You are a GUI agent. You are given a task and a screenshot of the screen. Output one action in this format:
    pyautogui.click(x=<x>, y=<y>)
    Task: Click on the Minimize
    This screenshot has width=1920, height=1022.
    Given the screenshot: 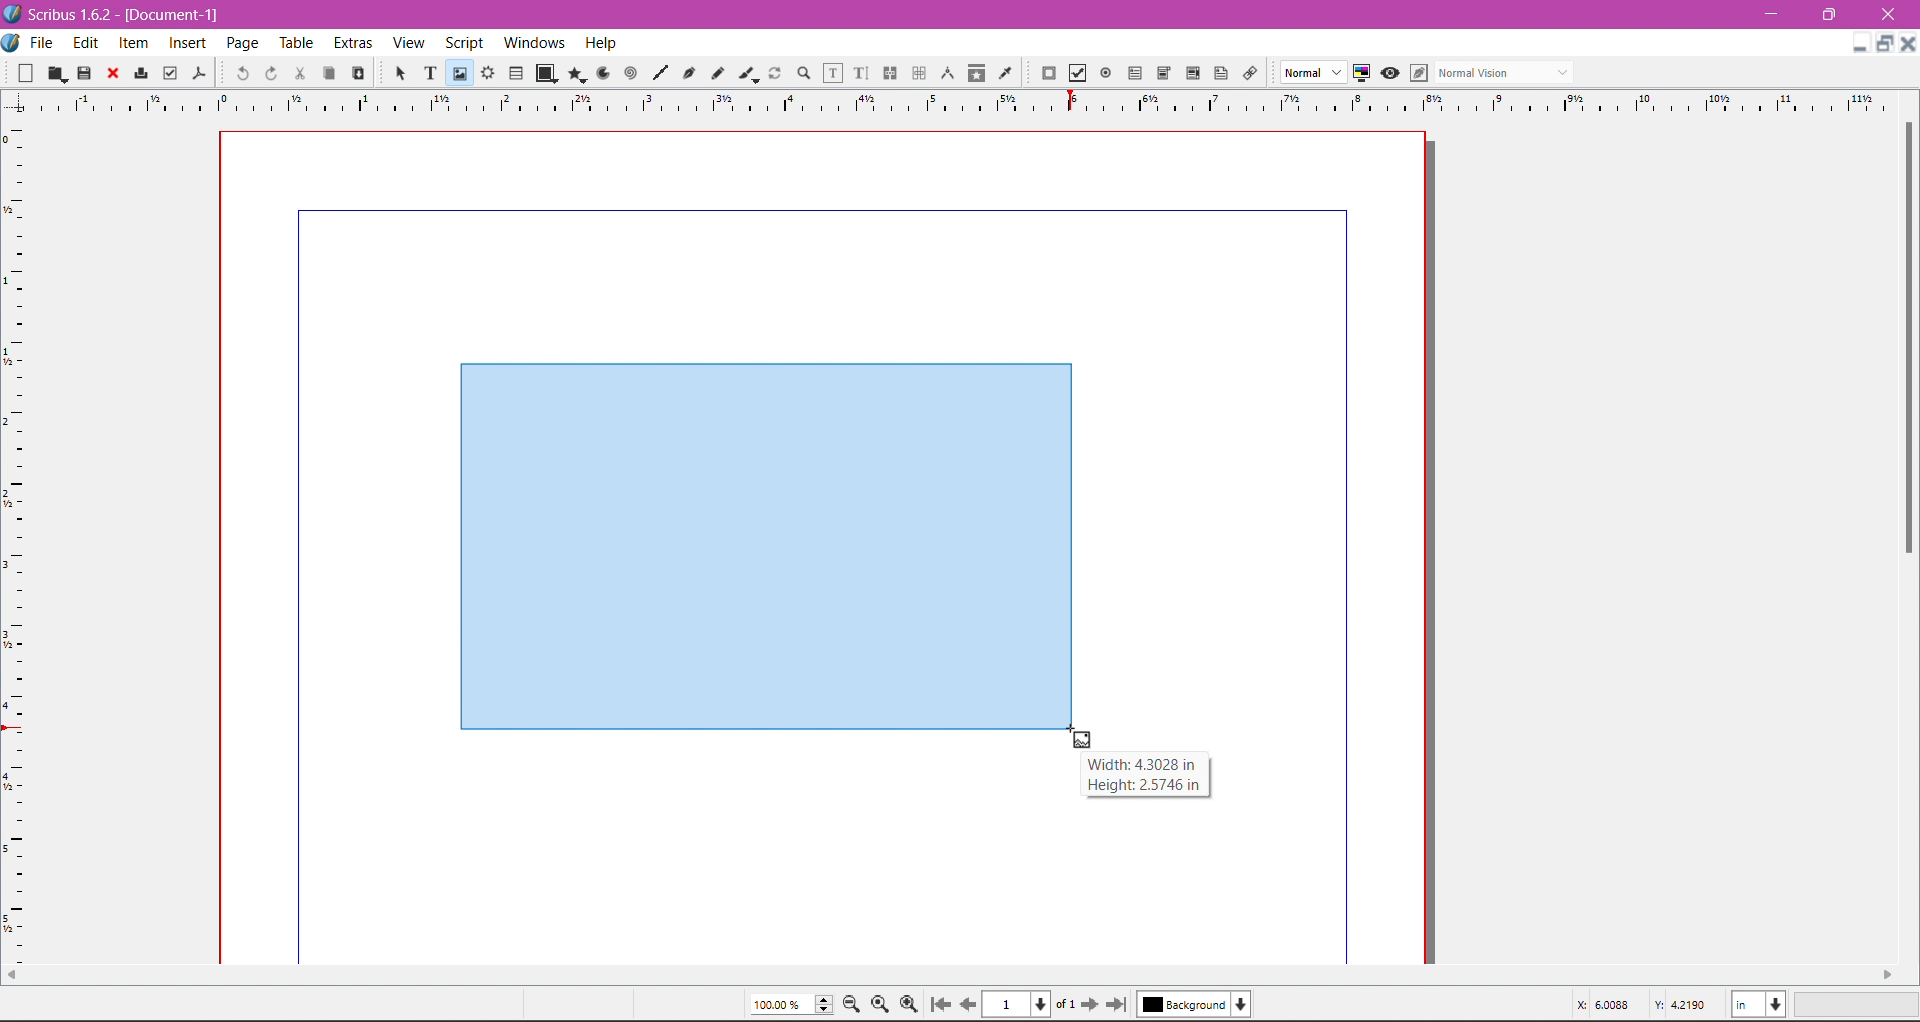 What is the action you would take?
    pyautogui.click(x=1773, y=13)
    